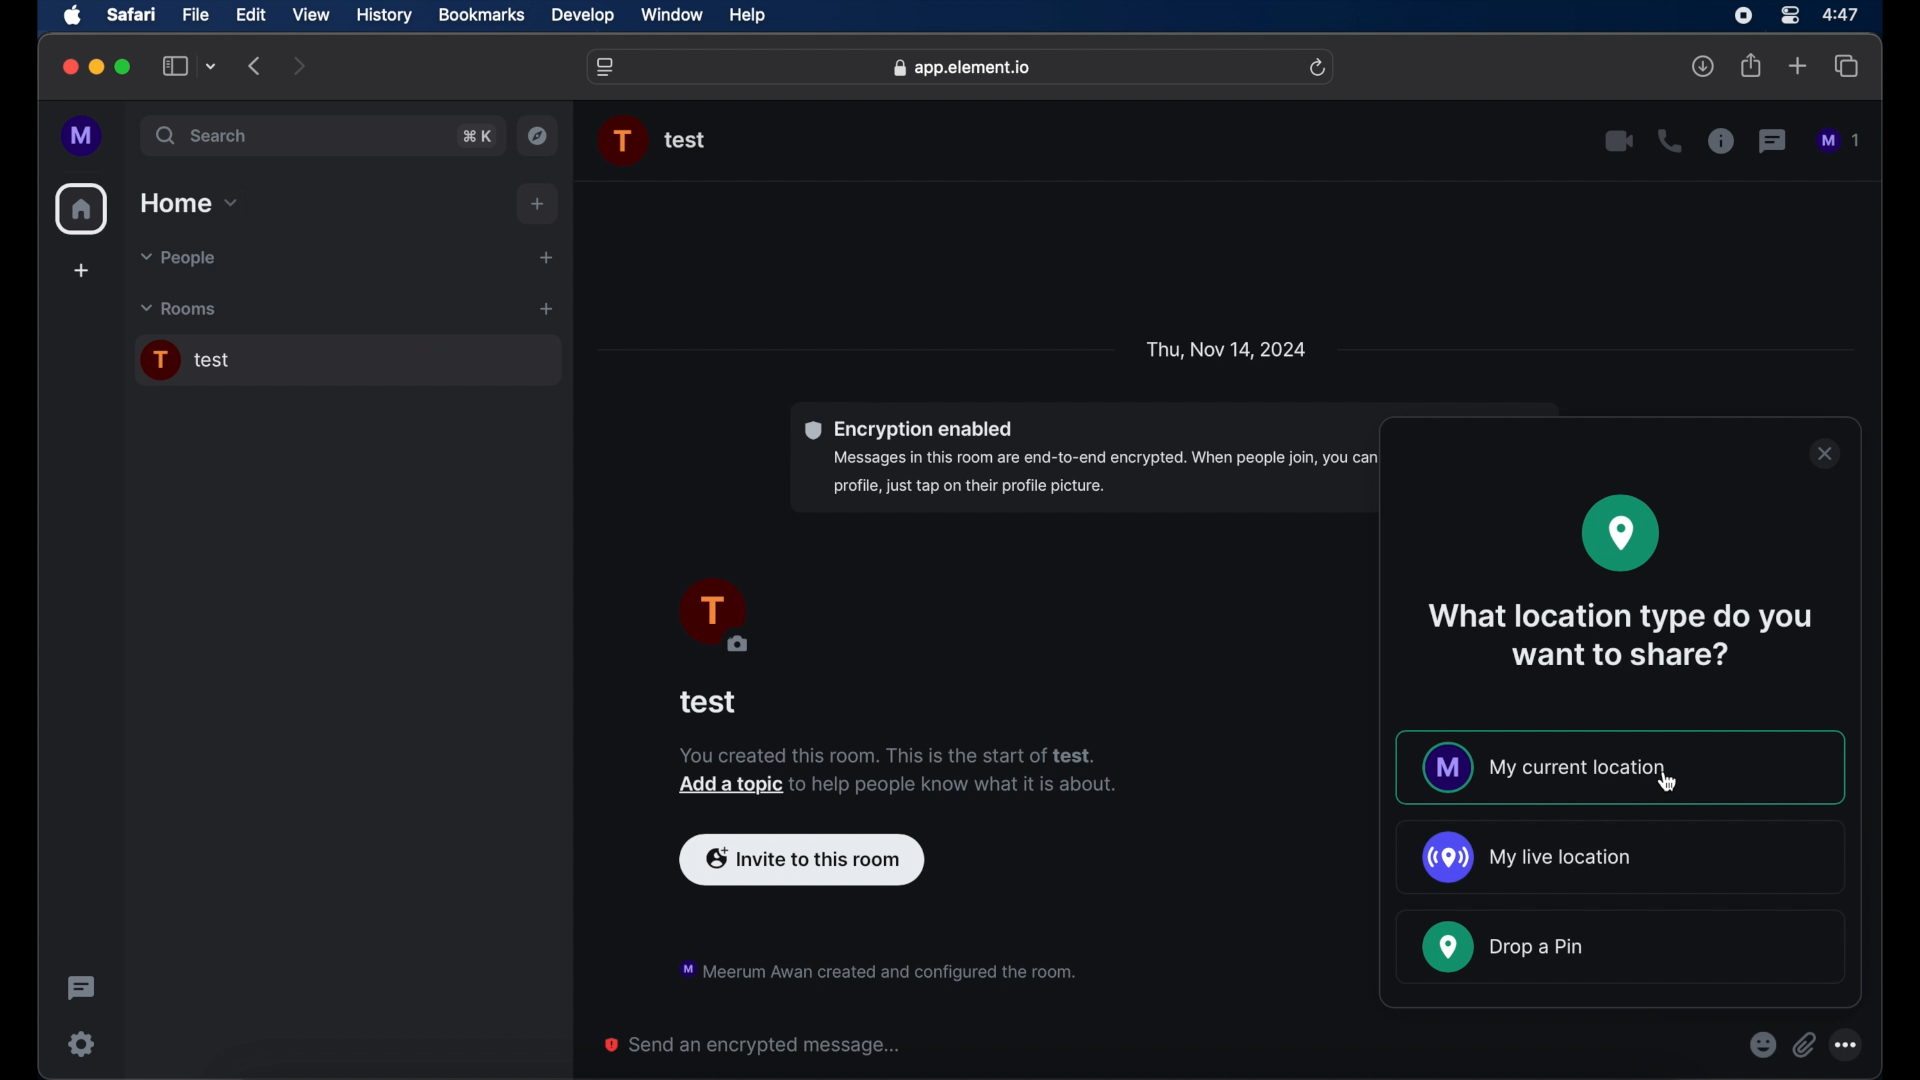 The height and width of the screenshot is (1080, 1920). What do you see at coordinates (80, 273) in the screenshot?
I see `add` at bounding box center [80, 273].